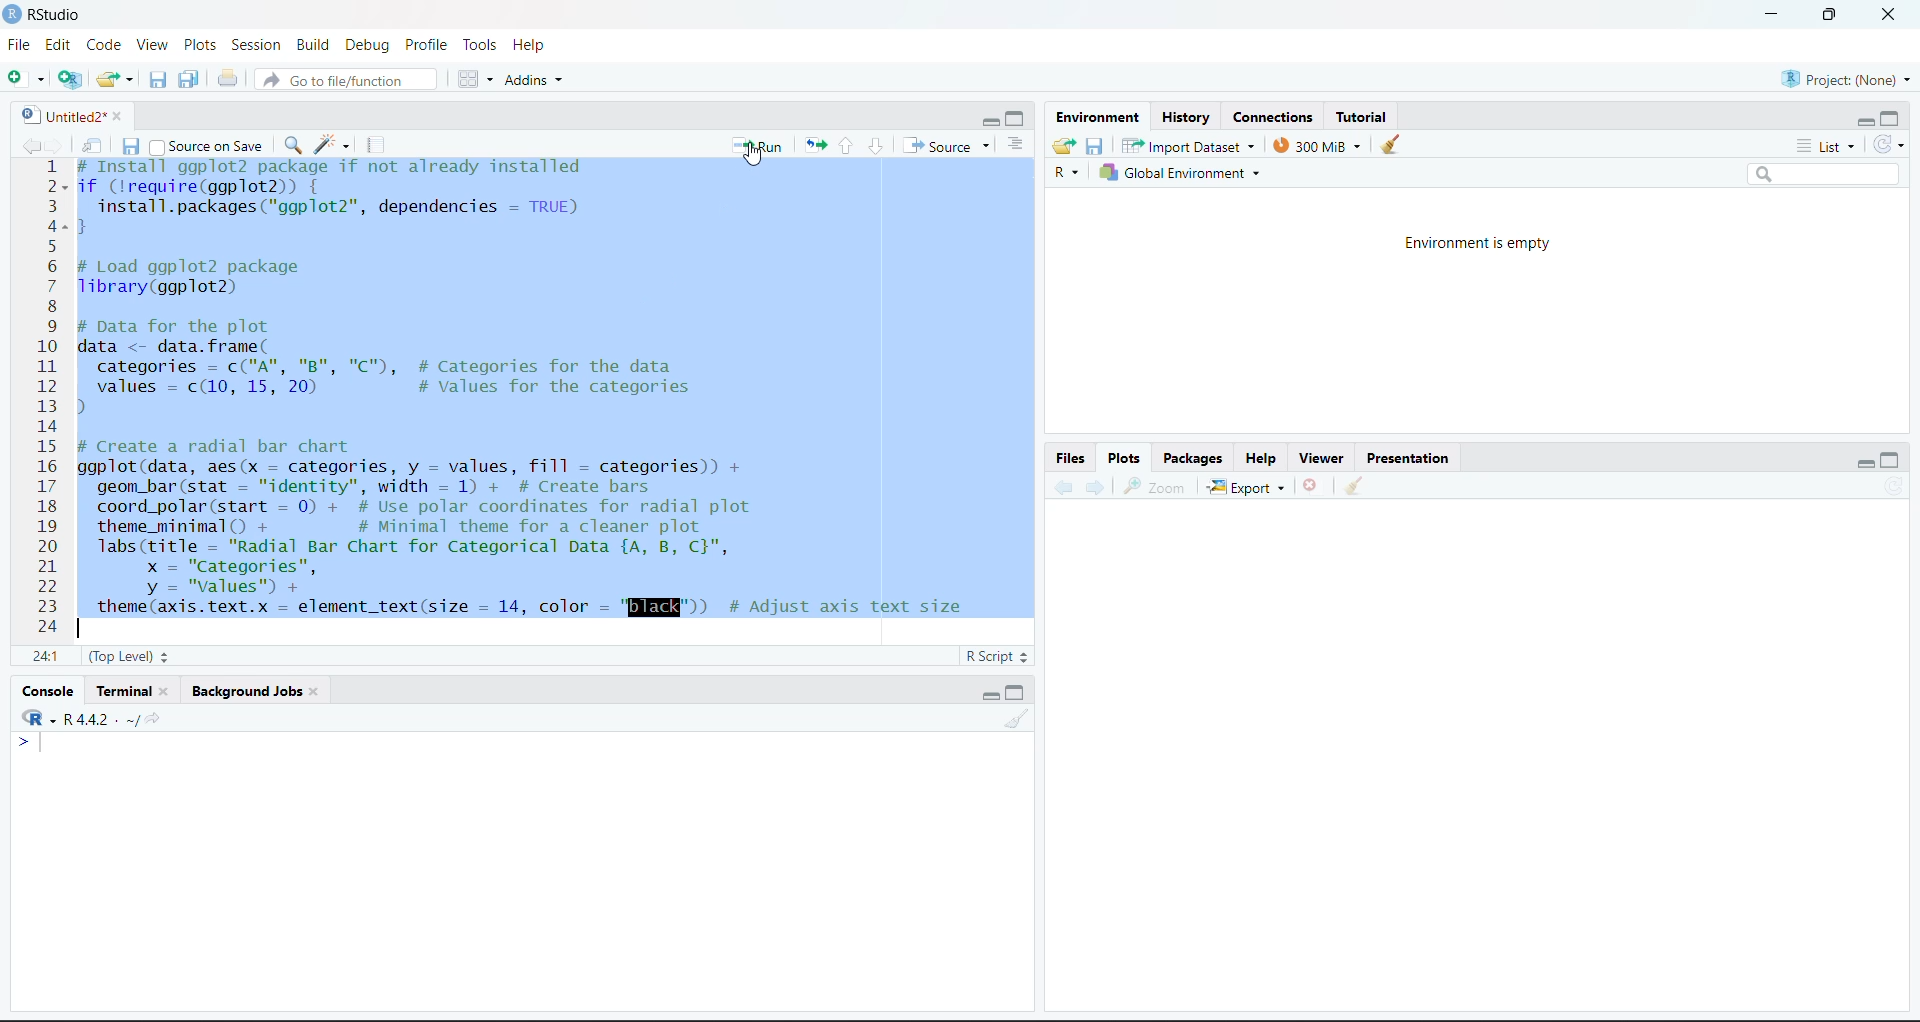 This screenshot has width=1920, height=1022. What do you see at coordinates (17, 47) in the screenshot?
I see `File` at bounding box center [17, 47].